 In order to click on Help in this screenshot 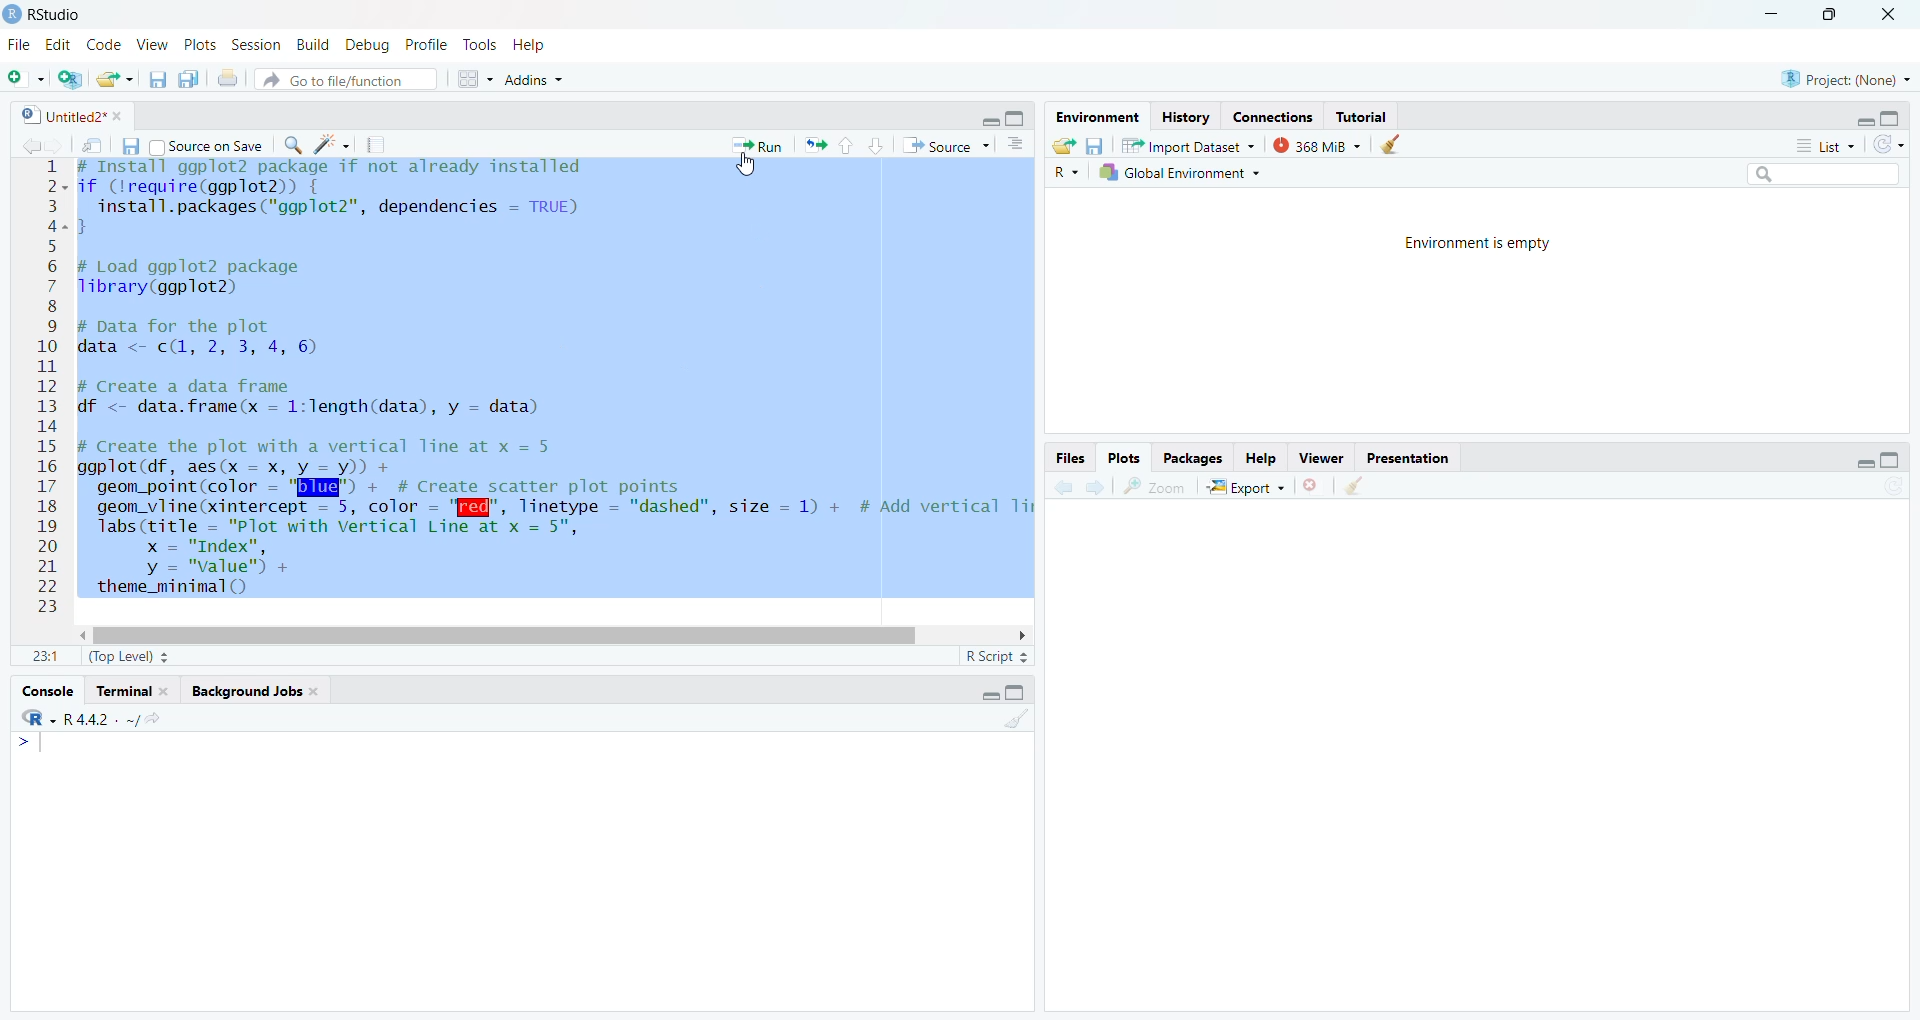, I will do `click(1266, 458)`.